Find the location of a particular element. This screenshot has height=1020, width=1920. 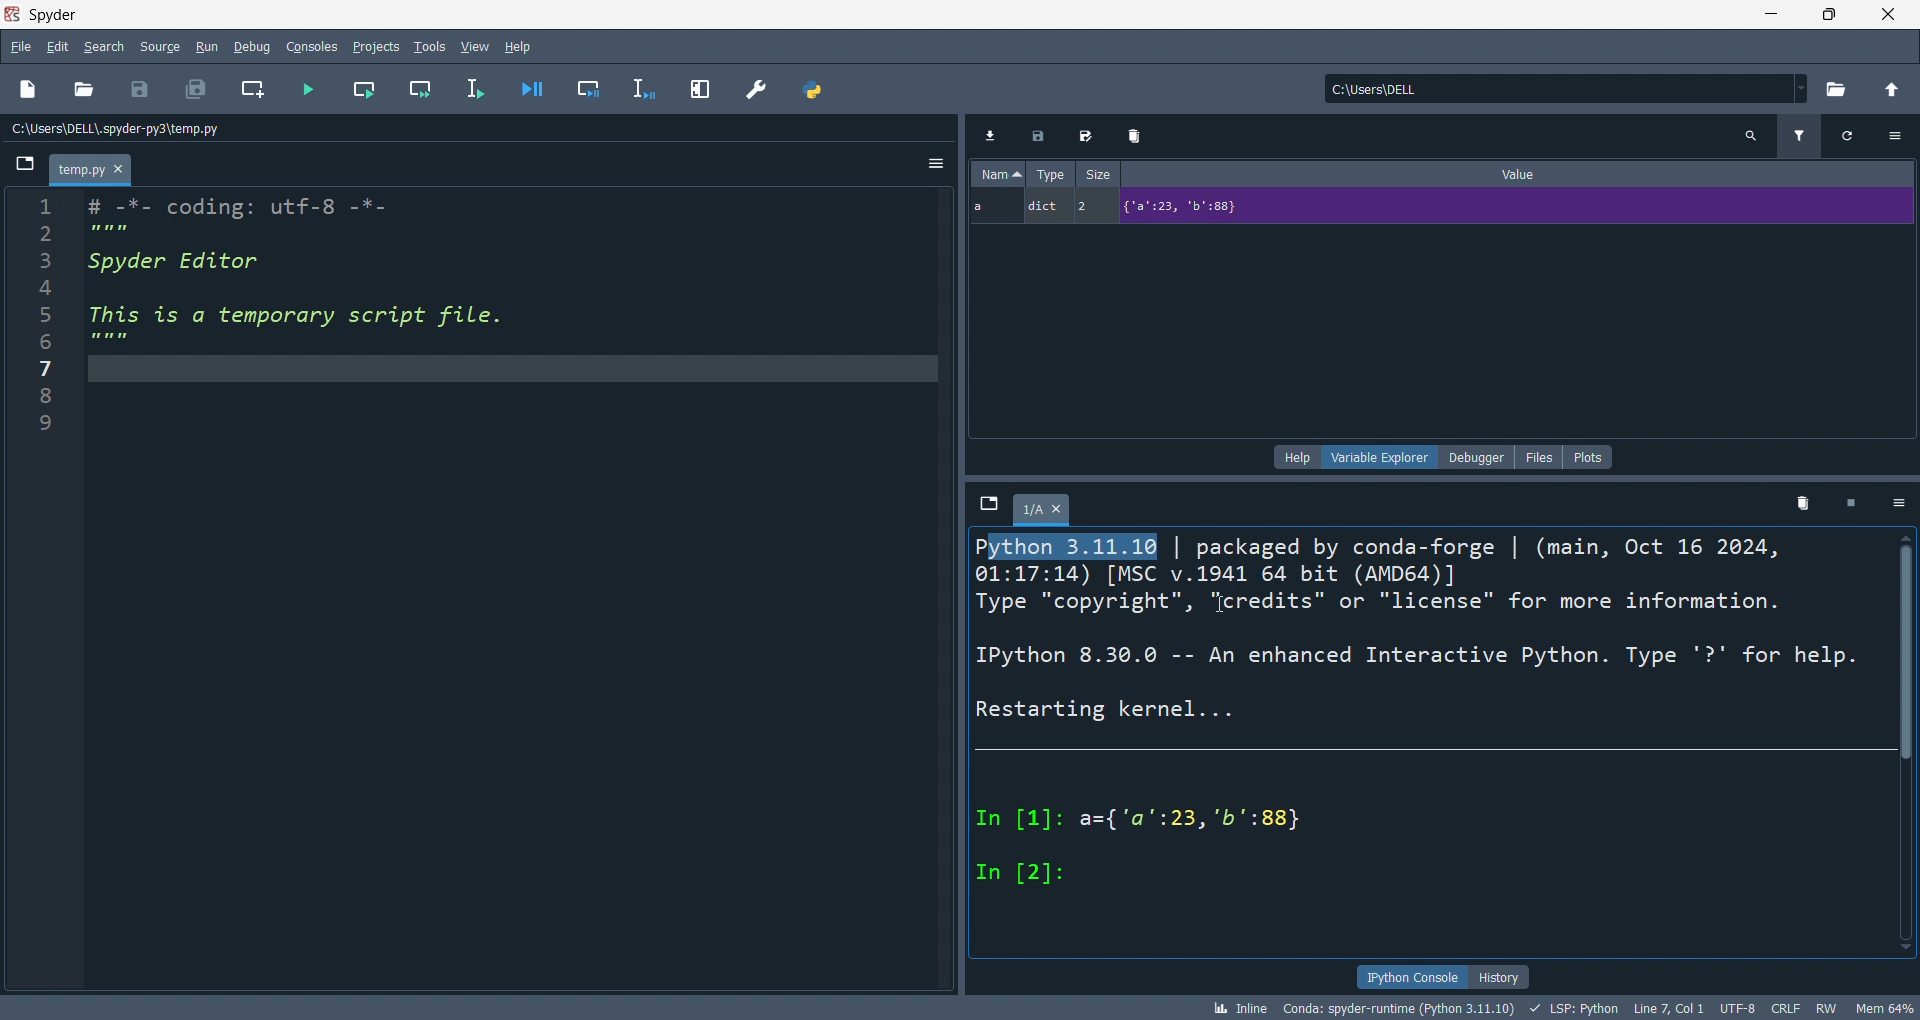

save is located at coordinates (142, 90).